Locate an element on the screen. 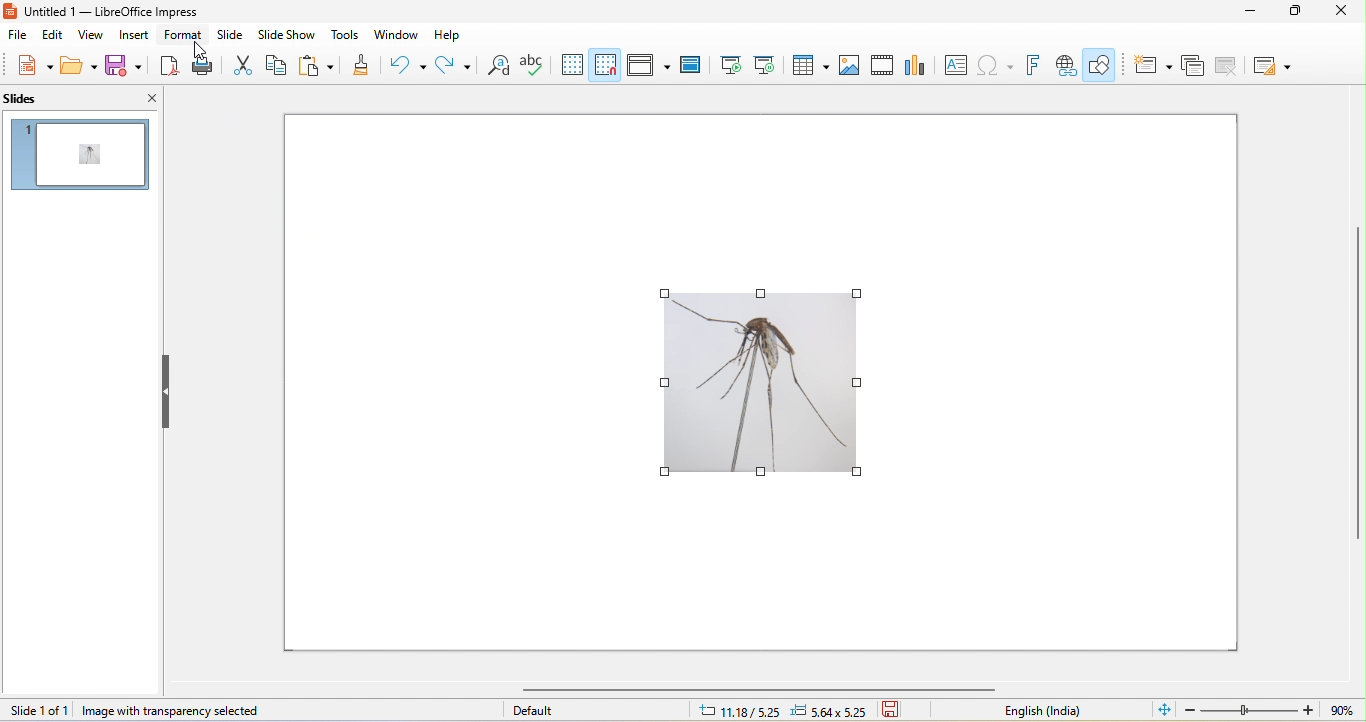  fontwork text is located at coordinates (1036, 65).